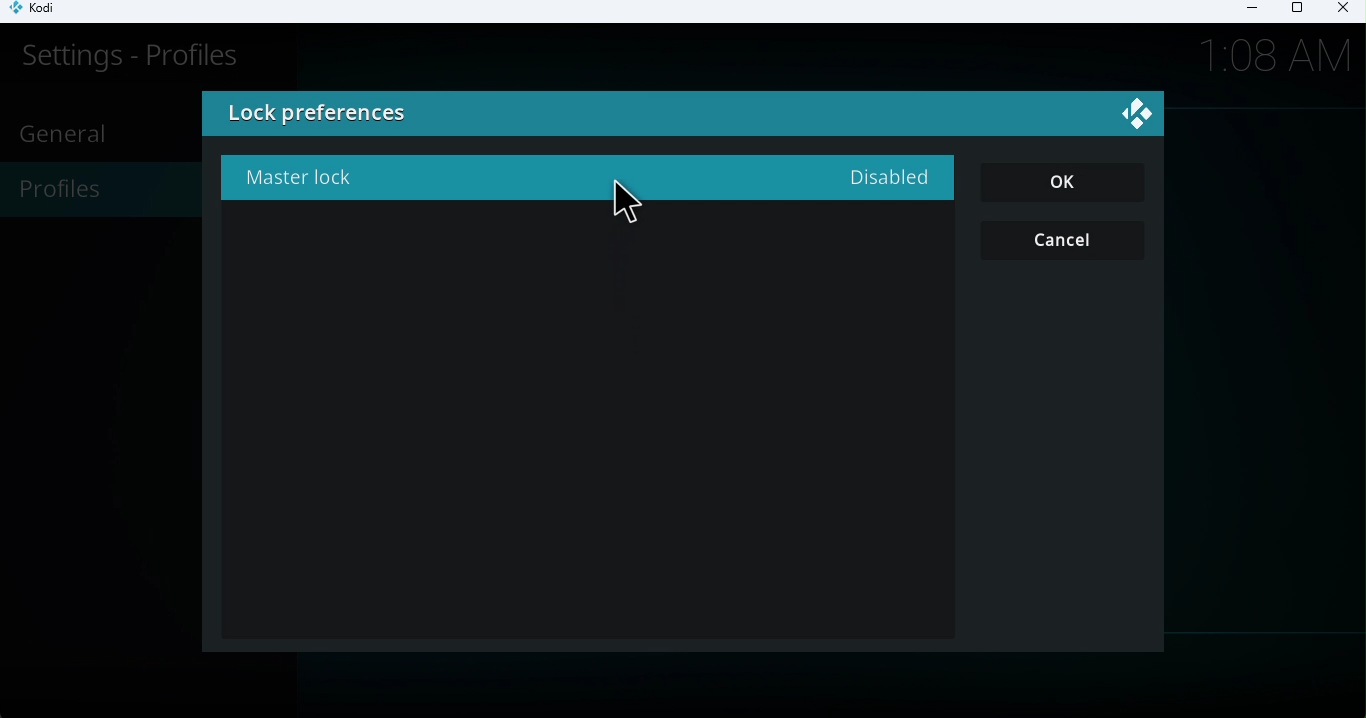 This screenshot has width=1366, height=718. What do you see at coordinates (1064, 183) in the screenshot?
I see `OK` at bounding box center [1064, 183].